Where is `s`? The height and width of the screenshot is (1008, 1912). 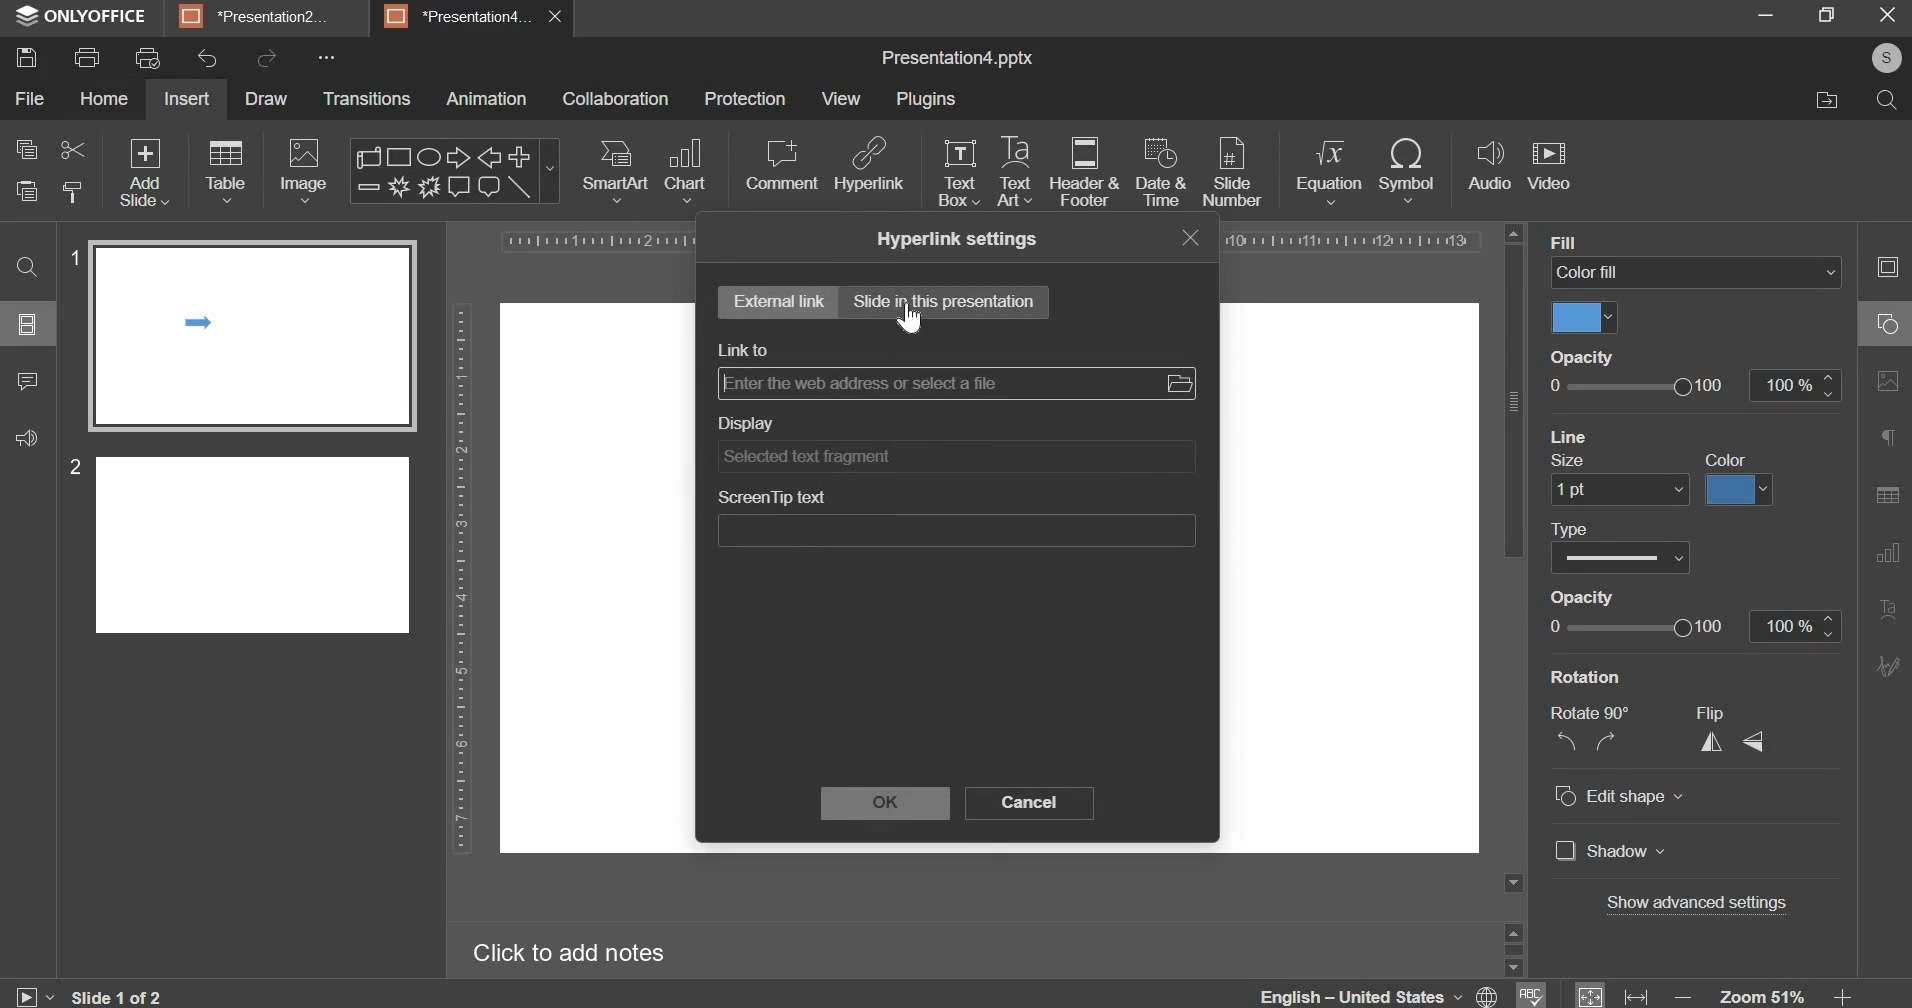
s is located at coordinates (1890, 58).